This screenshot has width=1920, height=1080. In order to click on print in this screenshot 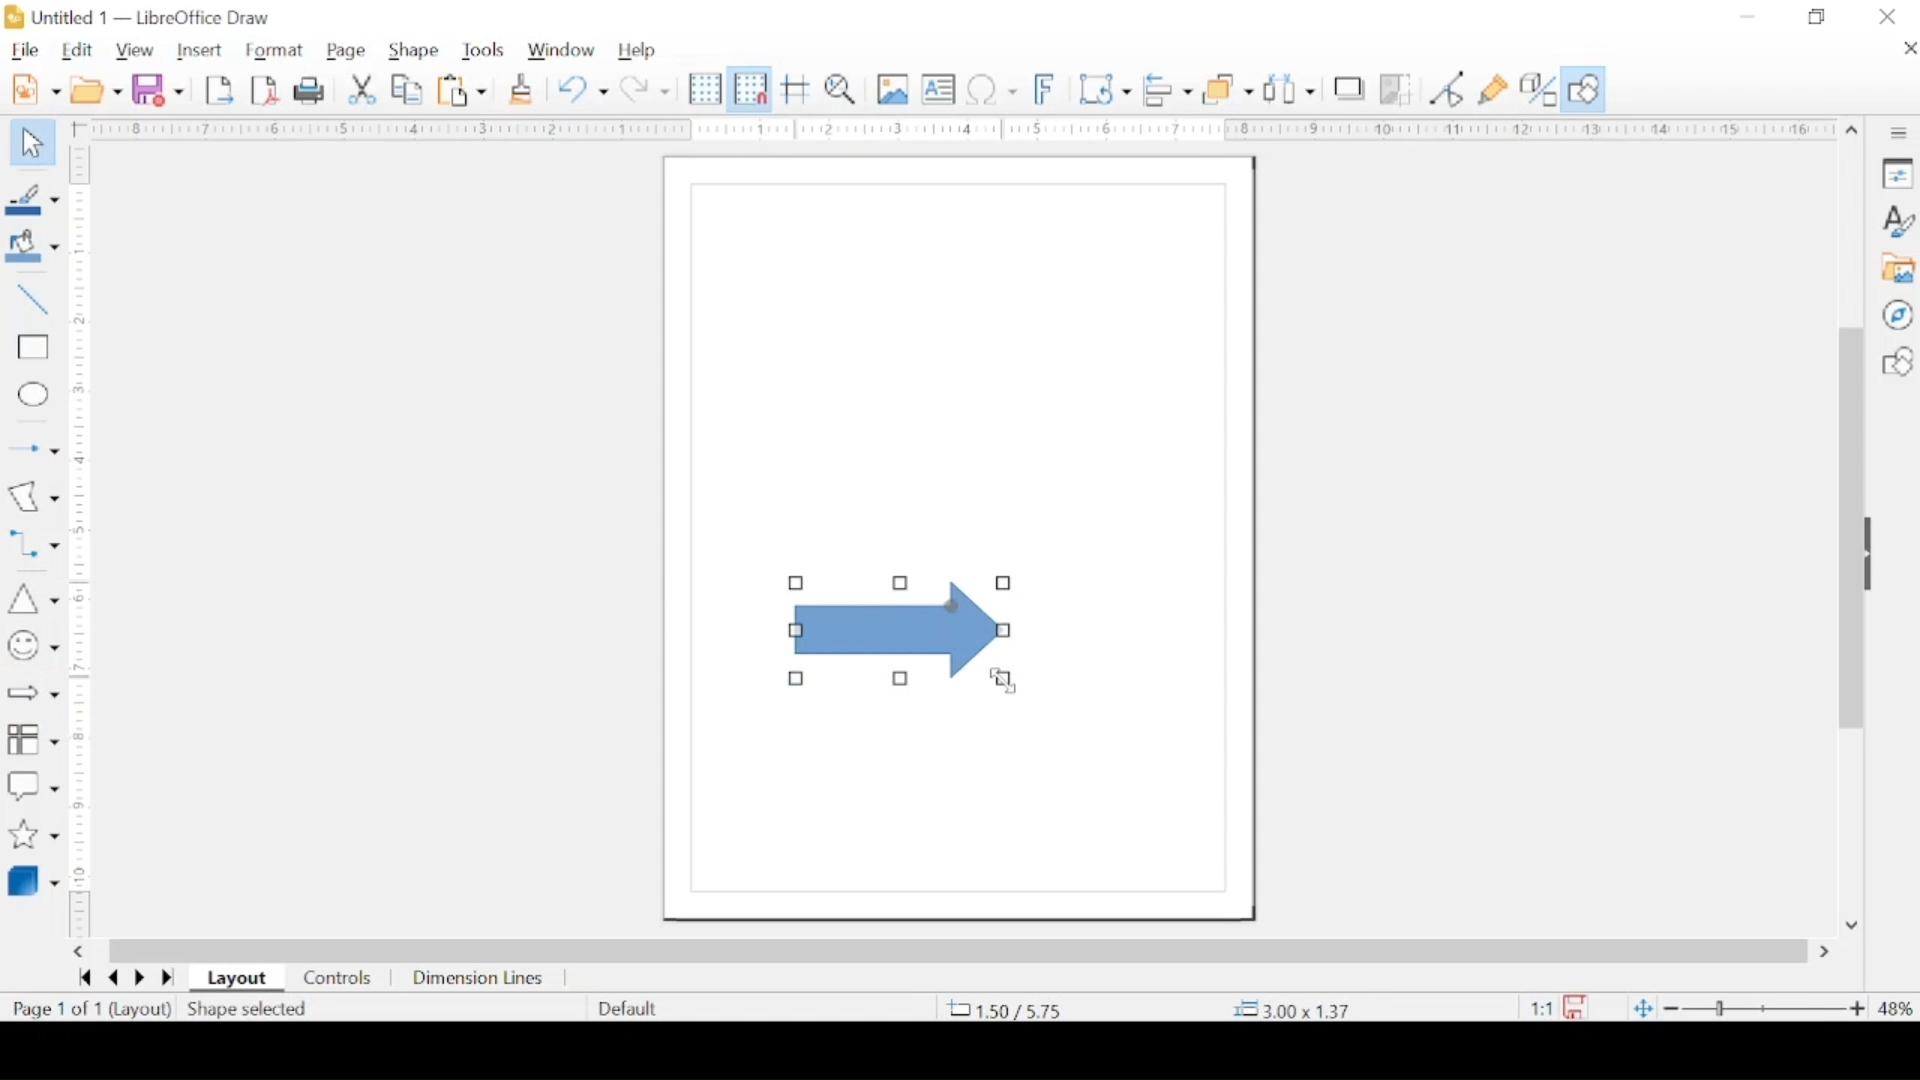, I will do `click(312, 90)`.